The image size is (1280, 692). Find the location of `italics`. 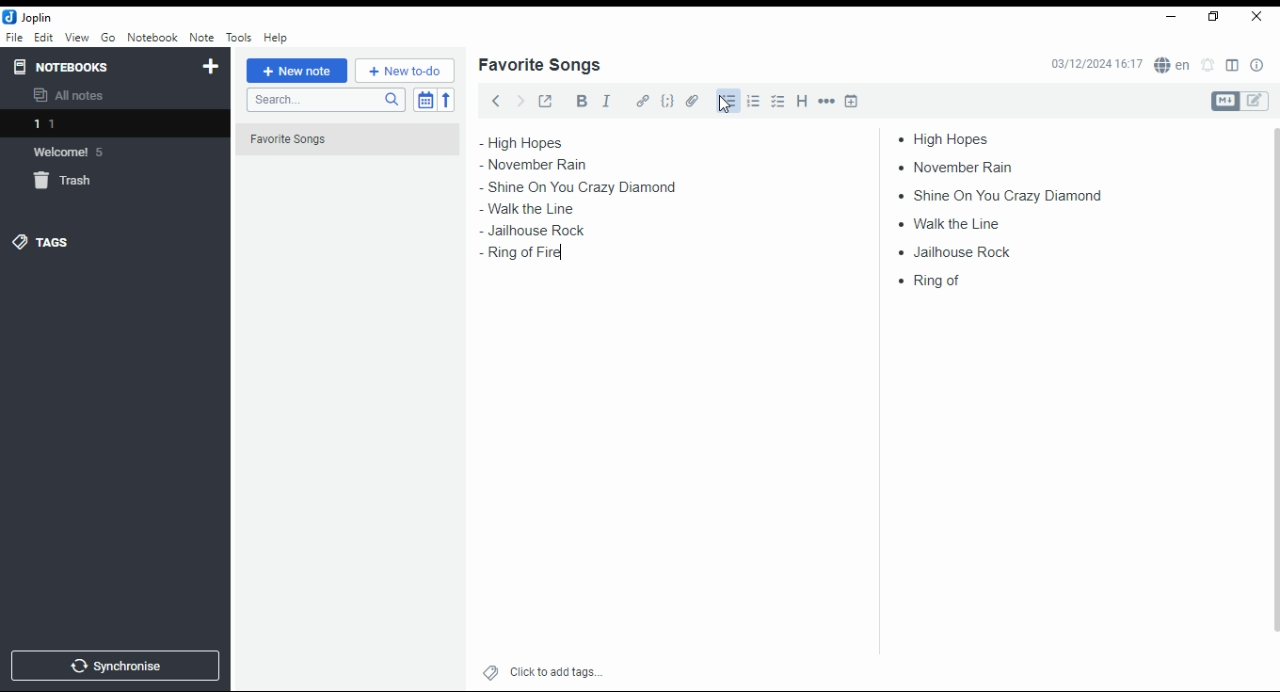

italics is located at coordinates (606, 100).